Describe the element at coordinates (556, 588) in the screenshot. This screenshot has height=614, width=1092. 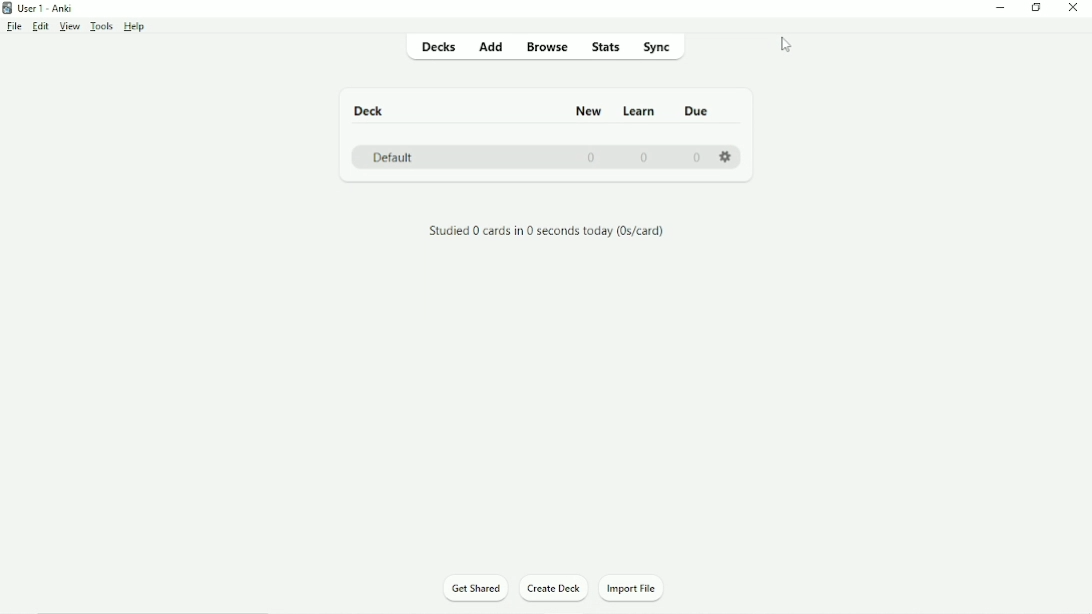
I see `Create Deck` at that location.